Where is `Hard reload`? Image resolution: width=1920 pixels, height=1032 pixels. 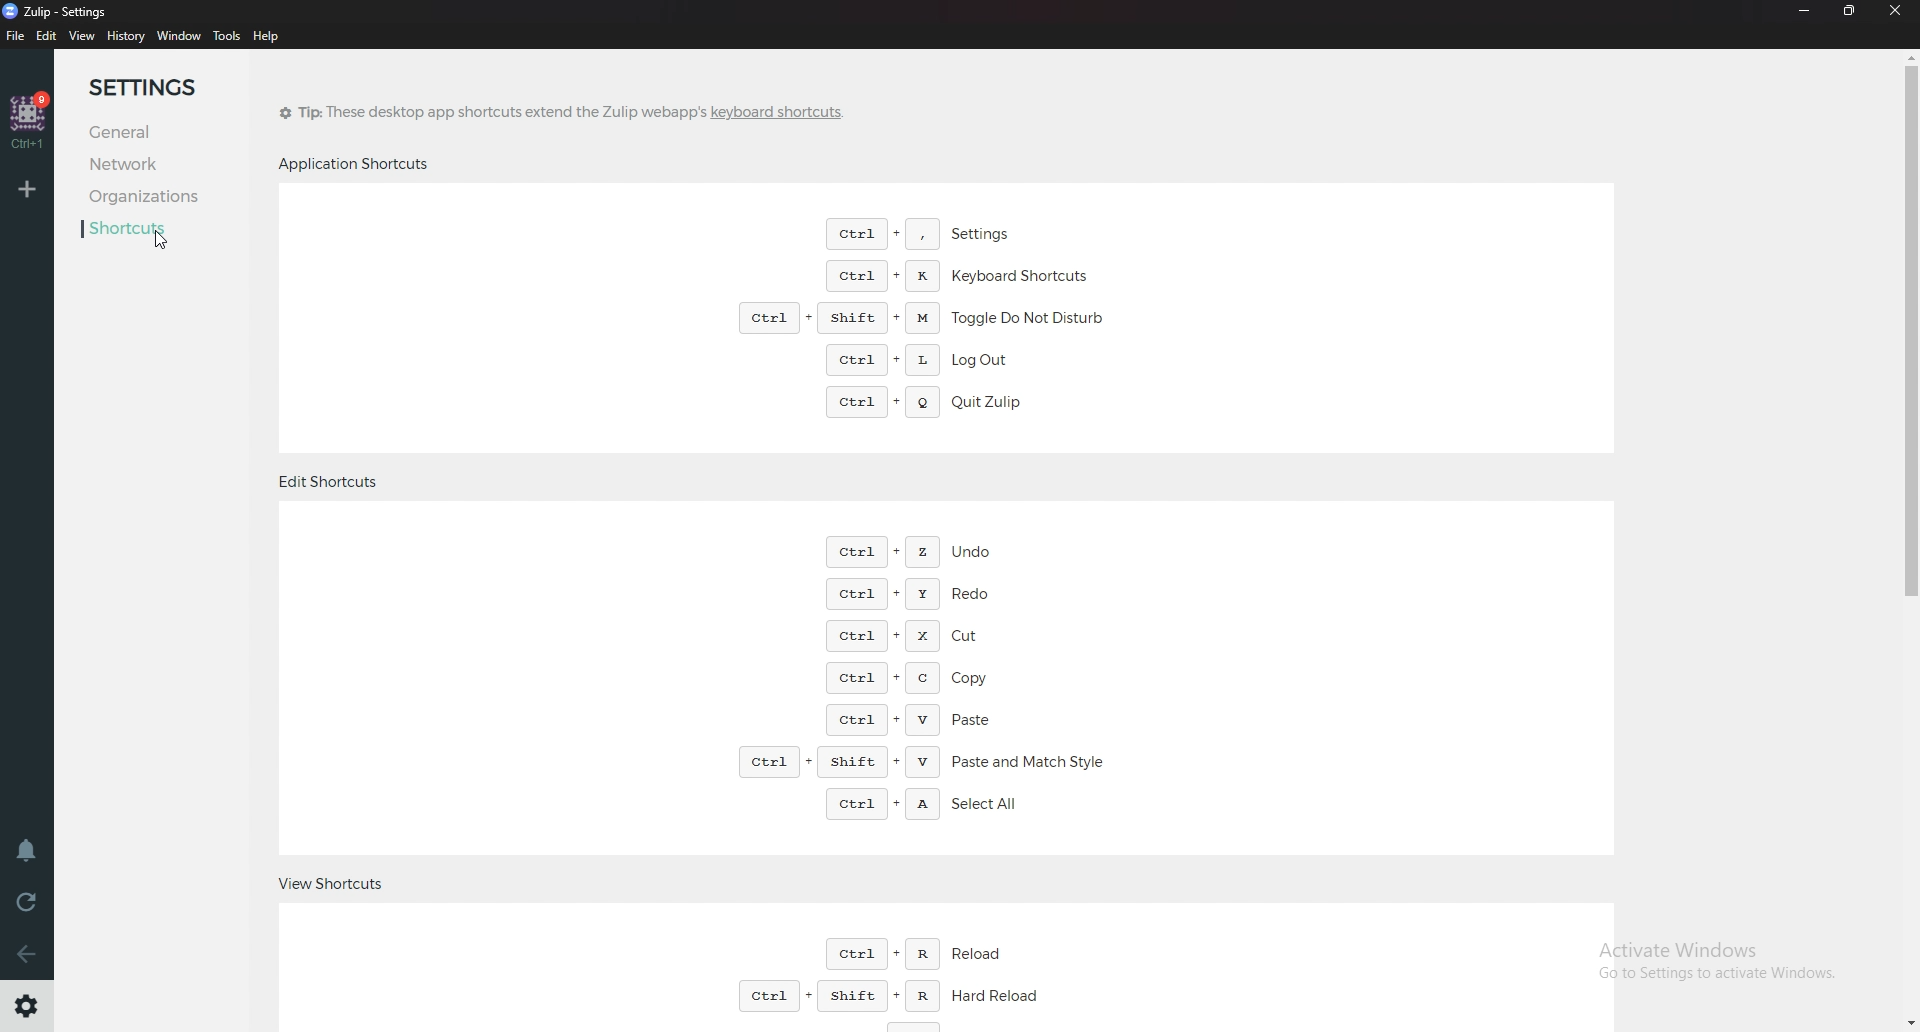 Hard reload is located at coordinates (895, 997).